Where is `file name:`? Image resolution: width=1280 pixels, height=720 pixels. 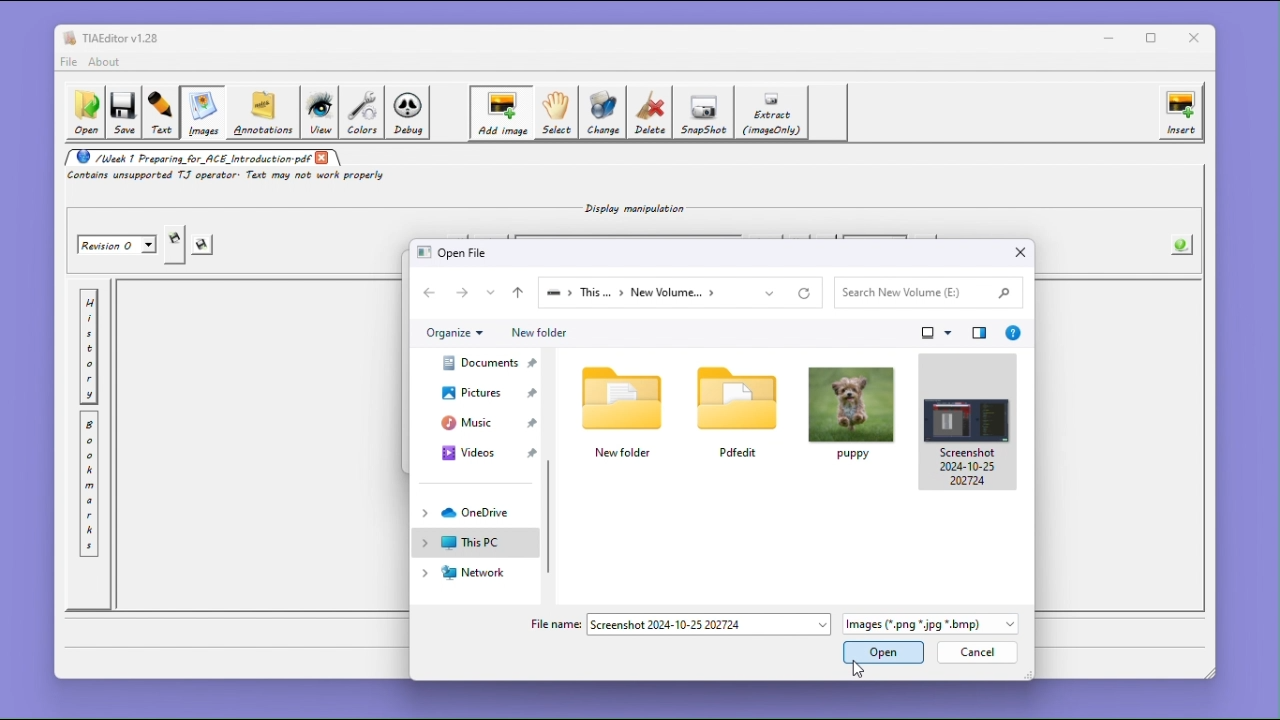
file name: is located at coordinates (554, 623).